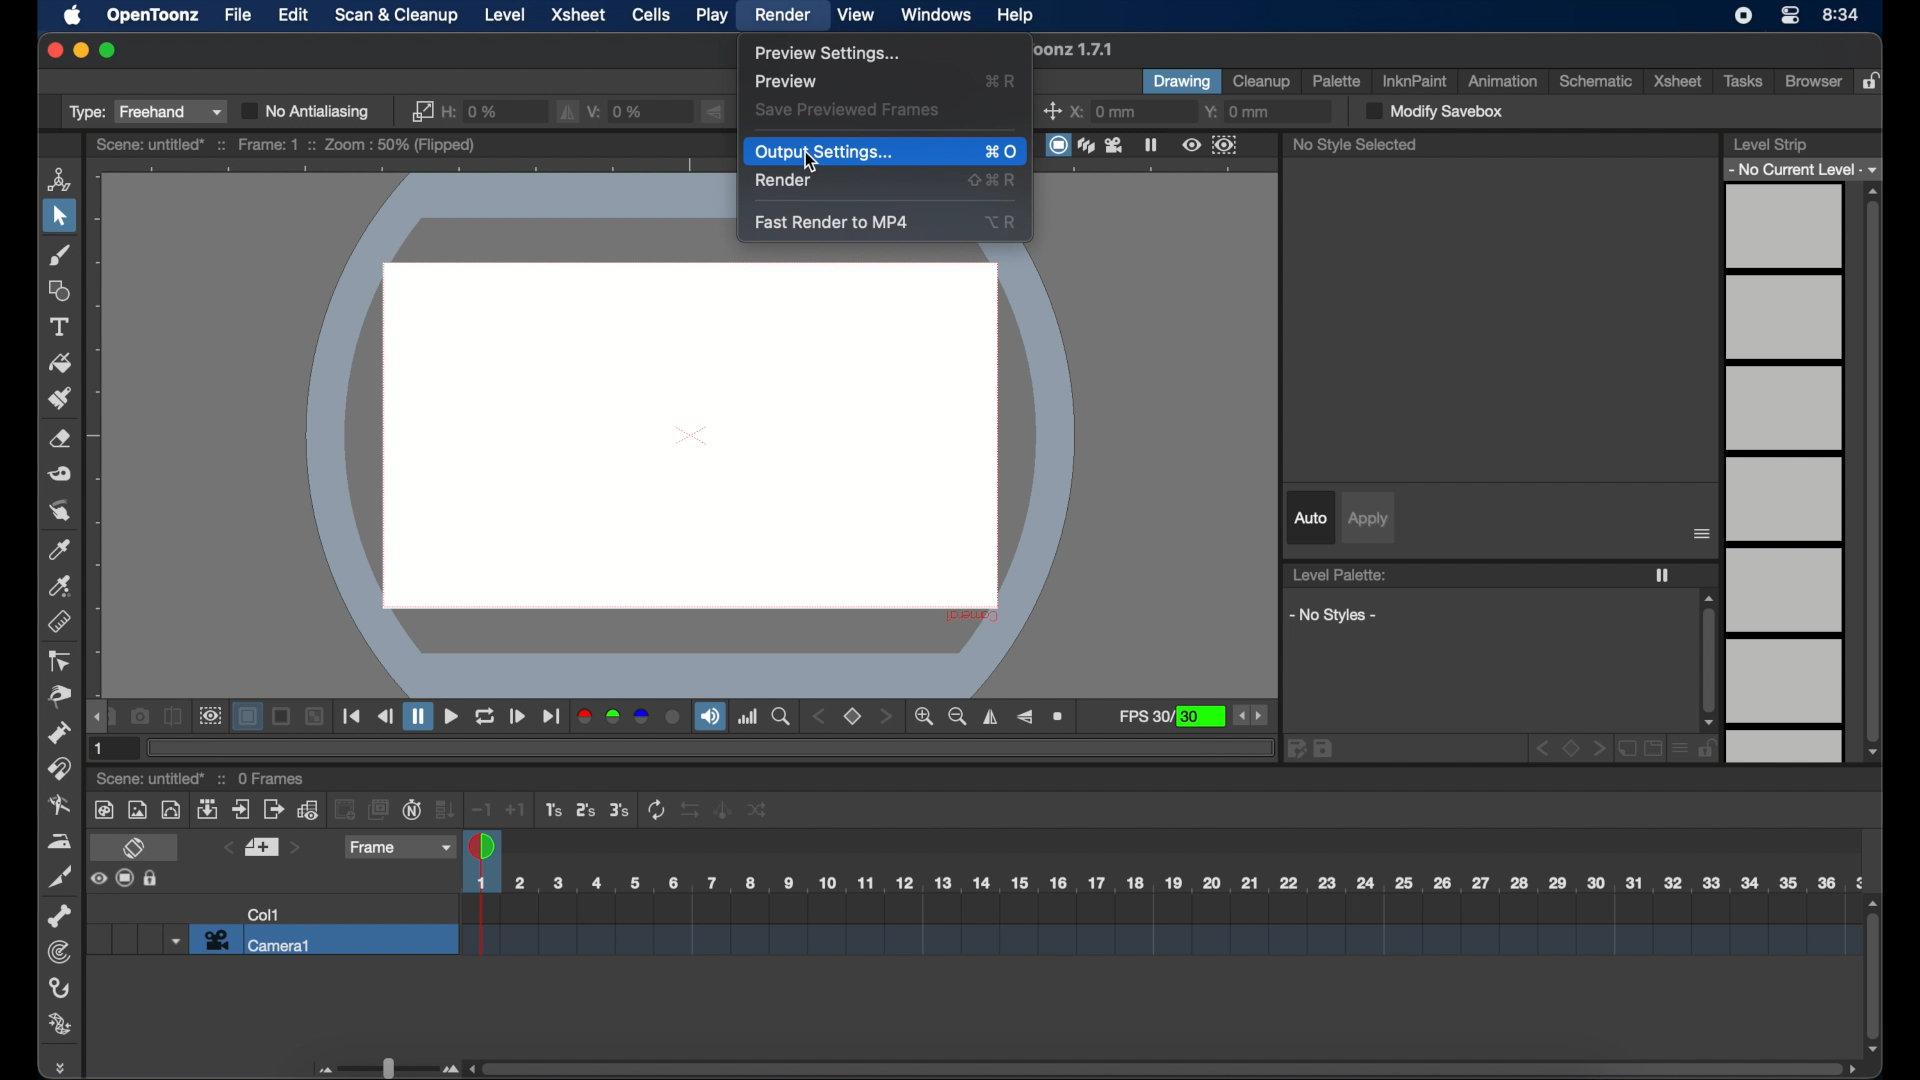  What do you see at coordinates (578, 14) in the screenshot?
I see `xsheet` at bounding box center [578, 14].